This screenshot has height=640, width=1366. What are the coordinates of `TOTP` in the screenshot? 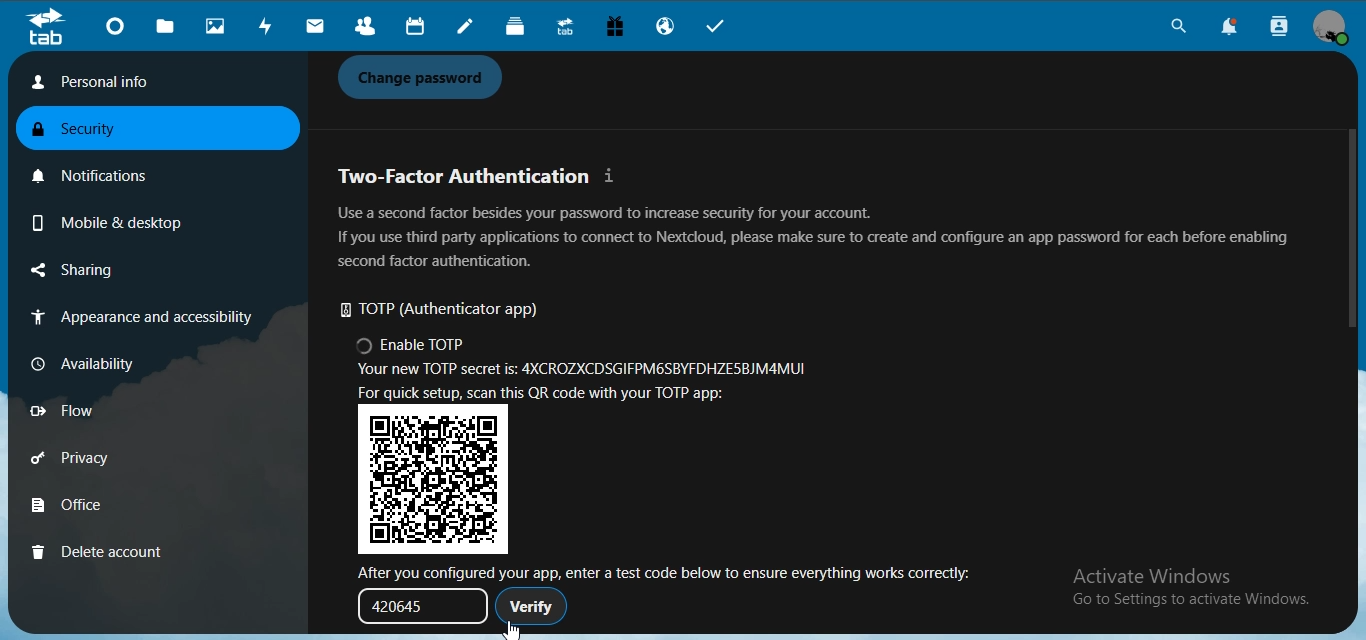 It's located at (450, 311).